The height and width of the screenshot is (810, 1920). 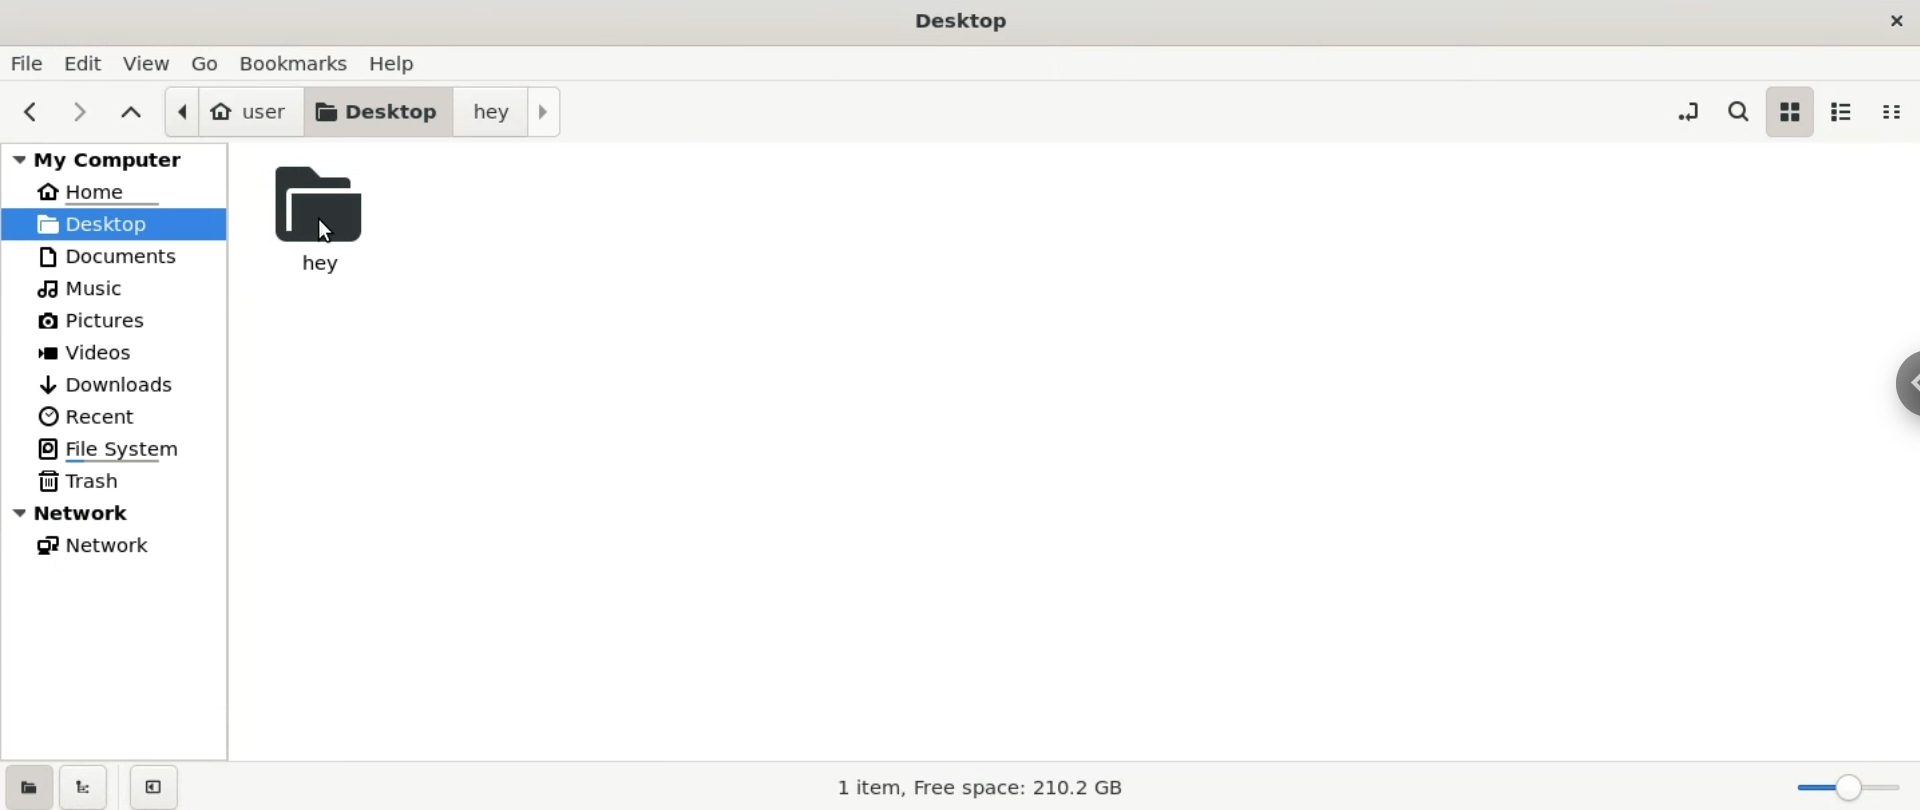 What do you see at coordinates (975, 788) in the screenshot?
I see `1 item, free space: 210.2 GB` at bounding box center [975, 788].